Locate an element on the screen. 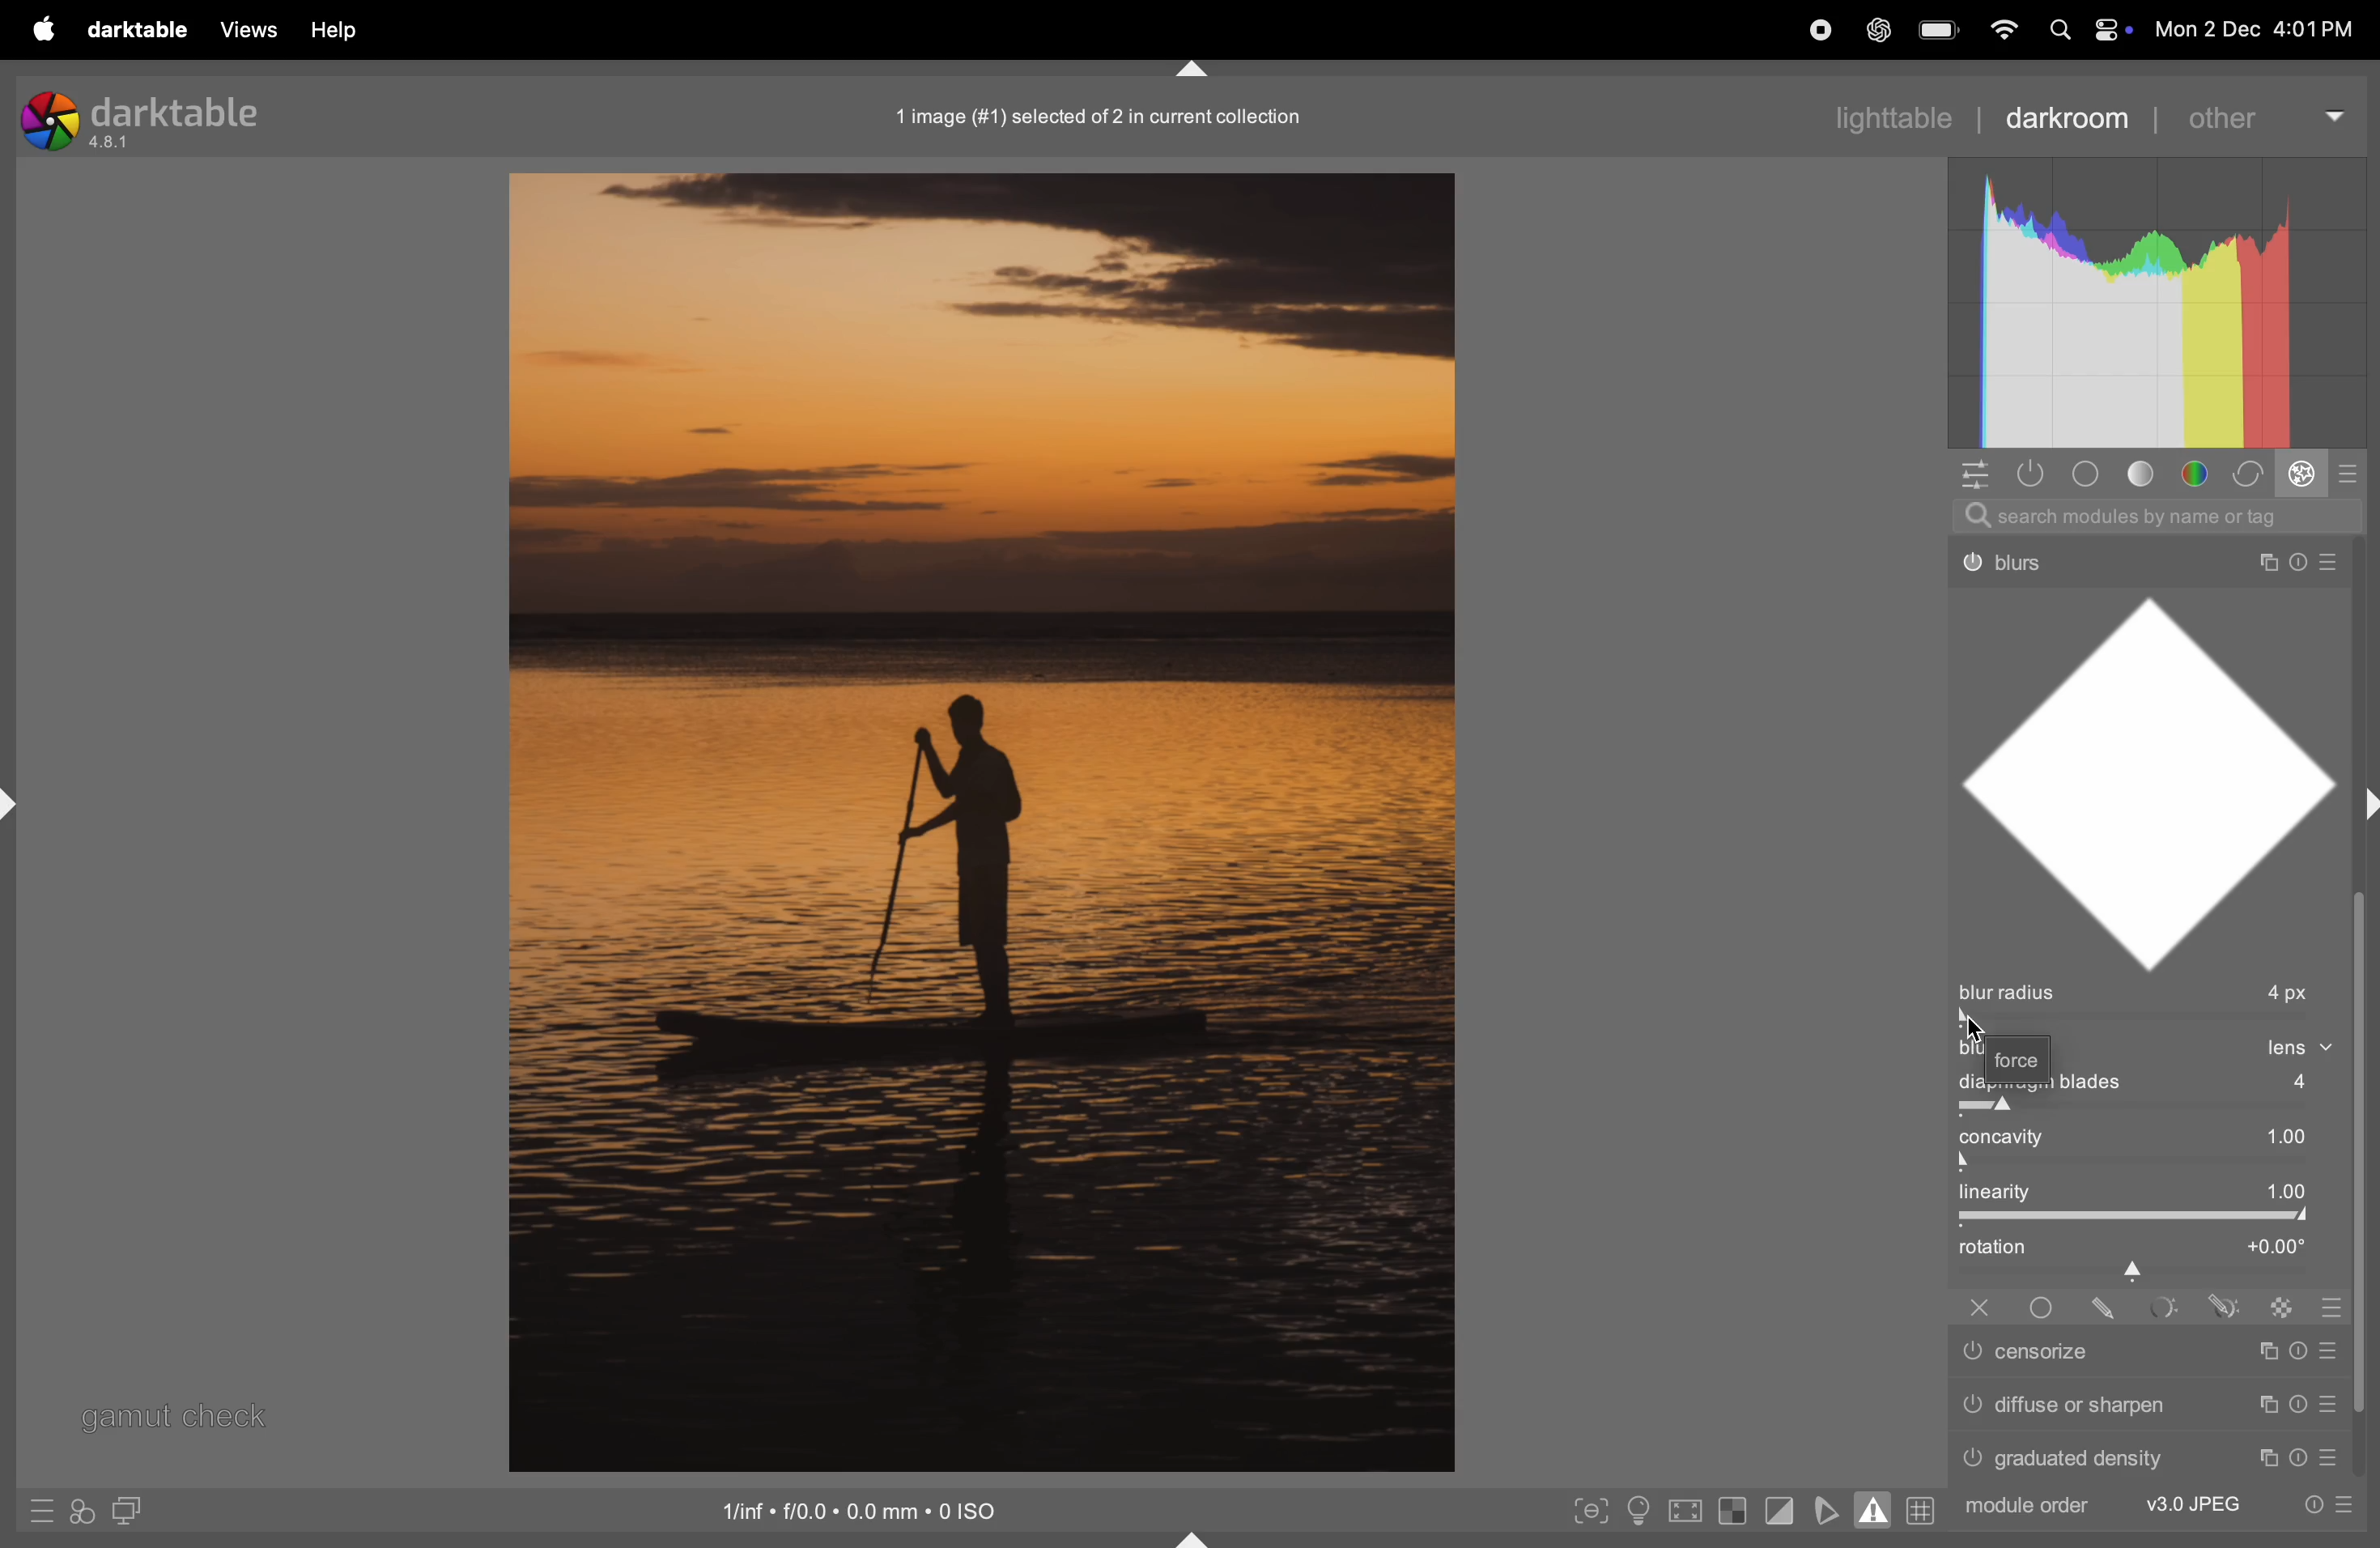  base is located at coordinates (2092, 473).